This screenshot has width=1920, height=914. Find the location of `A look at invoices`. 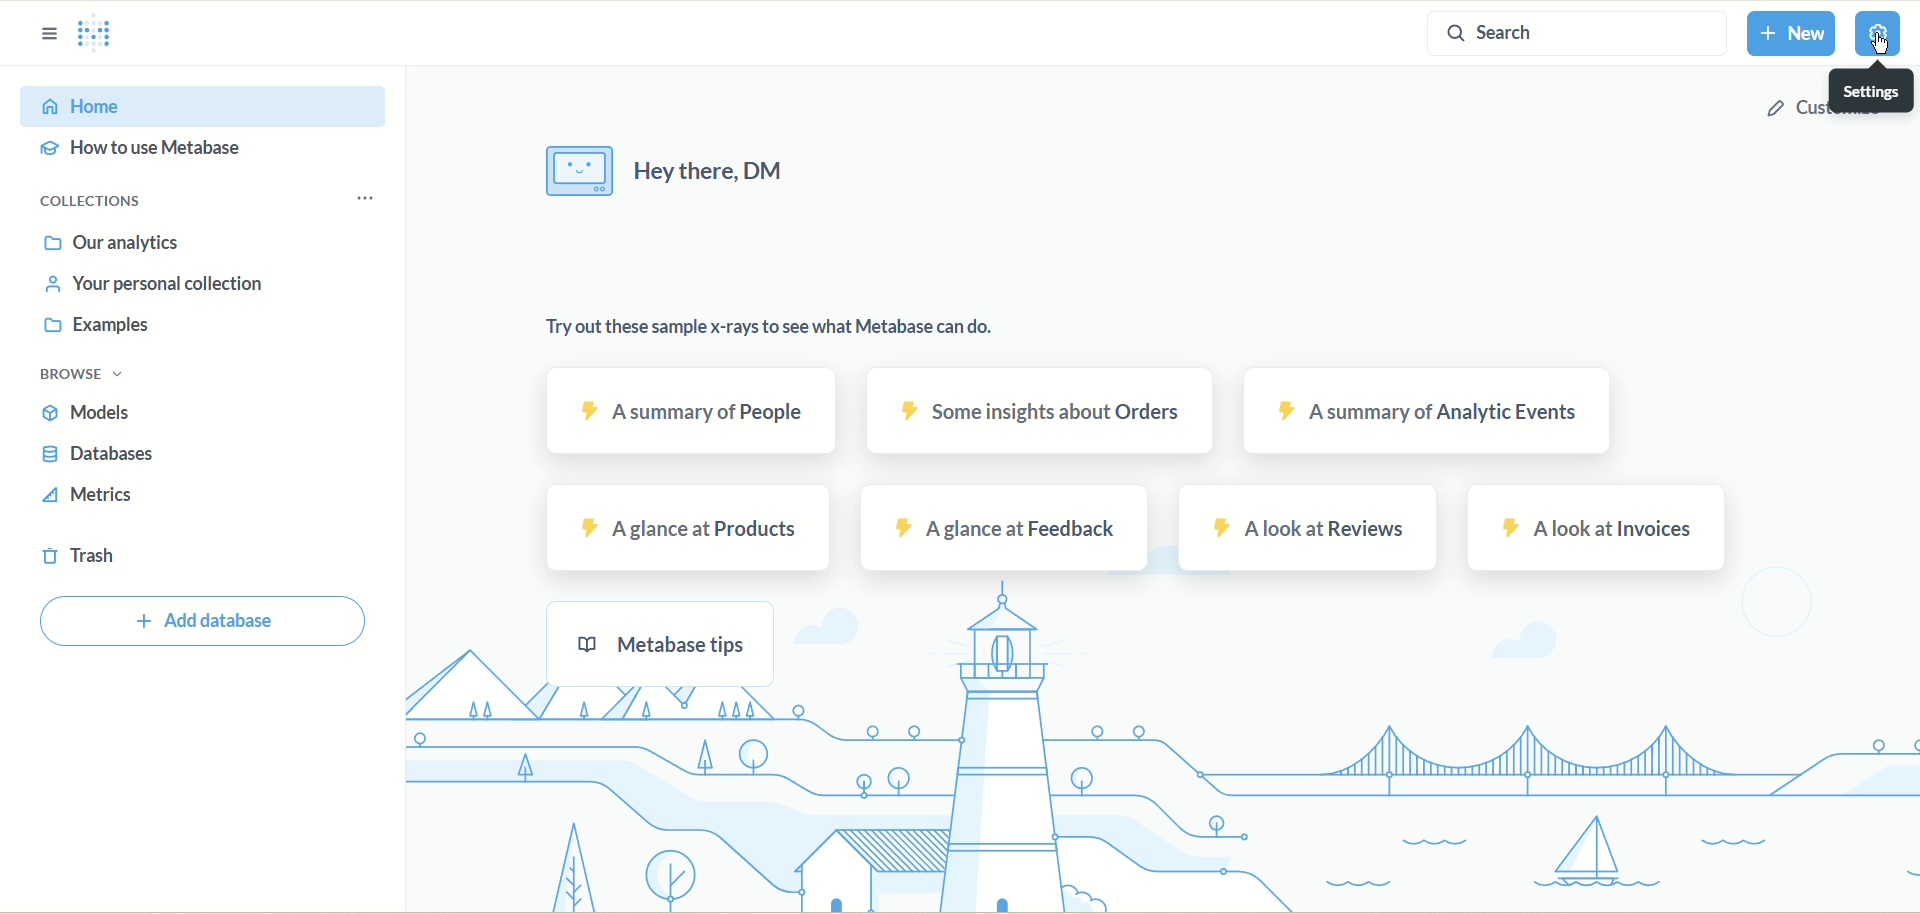

A look at invoices is located at coordinates (1603, 531).